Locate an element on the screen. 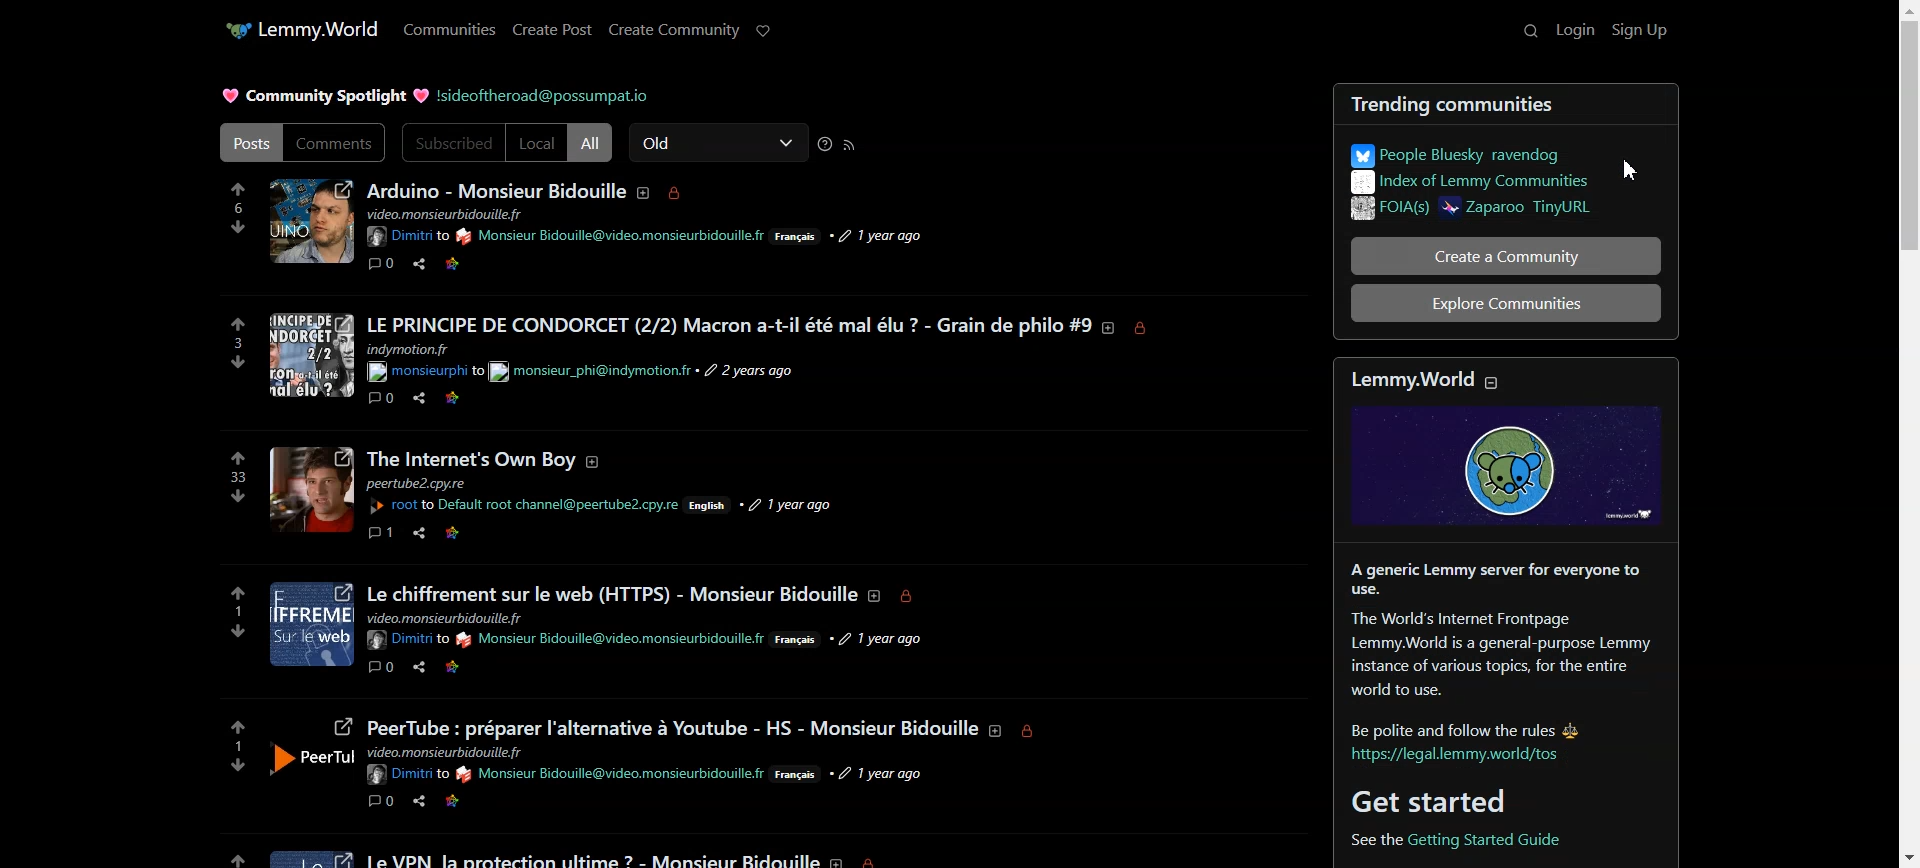  6 is located at coordinates (238, 206).